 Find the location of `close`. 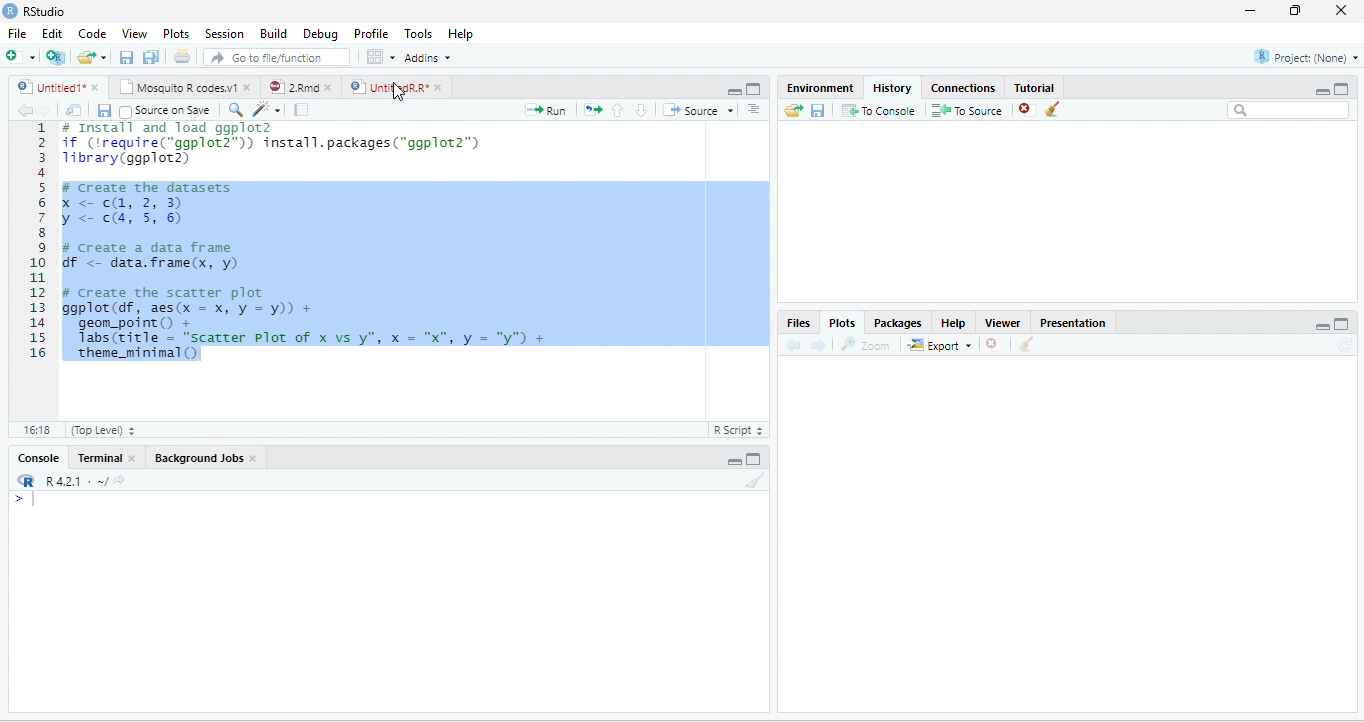

close is located at coordinates (246, 87).